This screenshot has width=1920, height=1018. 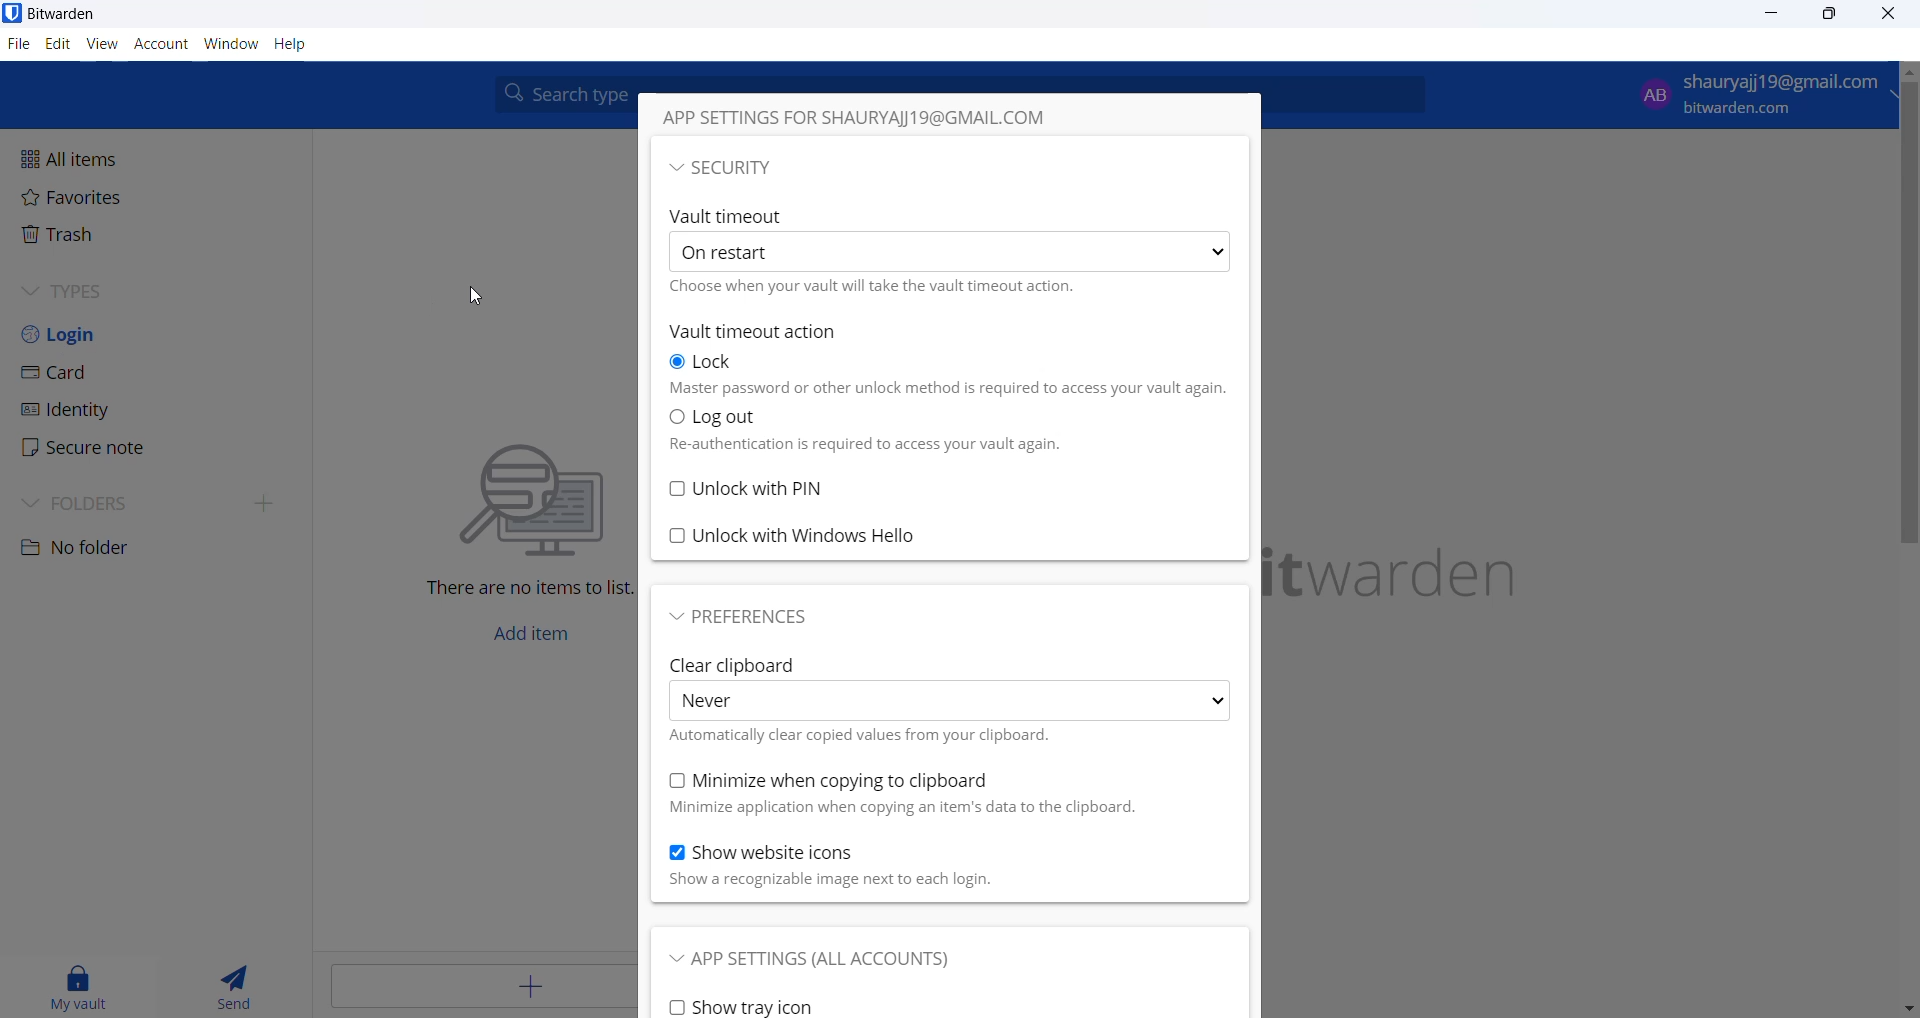 What do you see at coordinates (837, 956) in the screenshot?
I see `app settings (all accounts)` at bounding box center [837, 956].